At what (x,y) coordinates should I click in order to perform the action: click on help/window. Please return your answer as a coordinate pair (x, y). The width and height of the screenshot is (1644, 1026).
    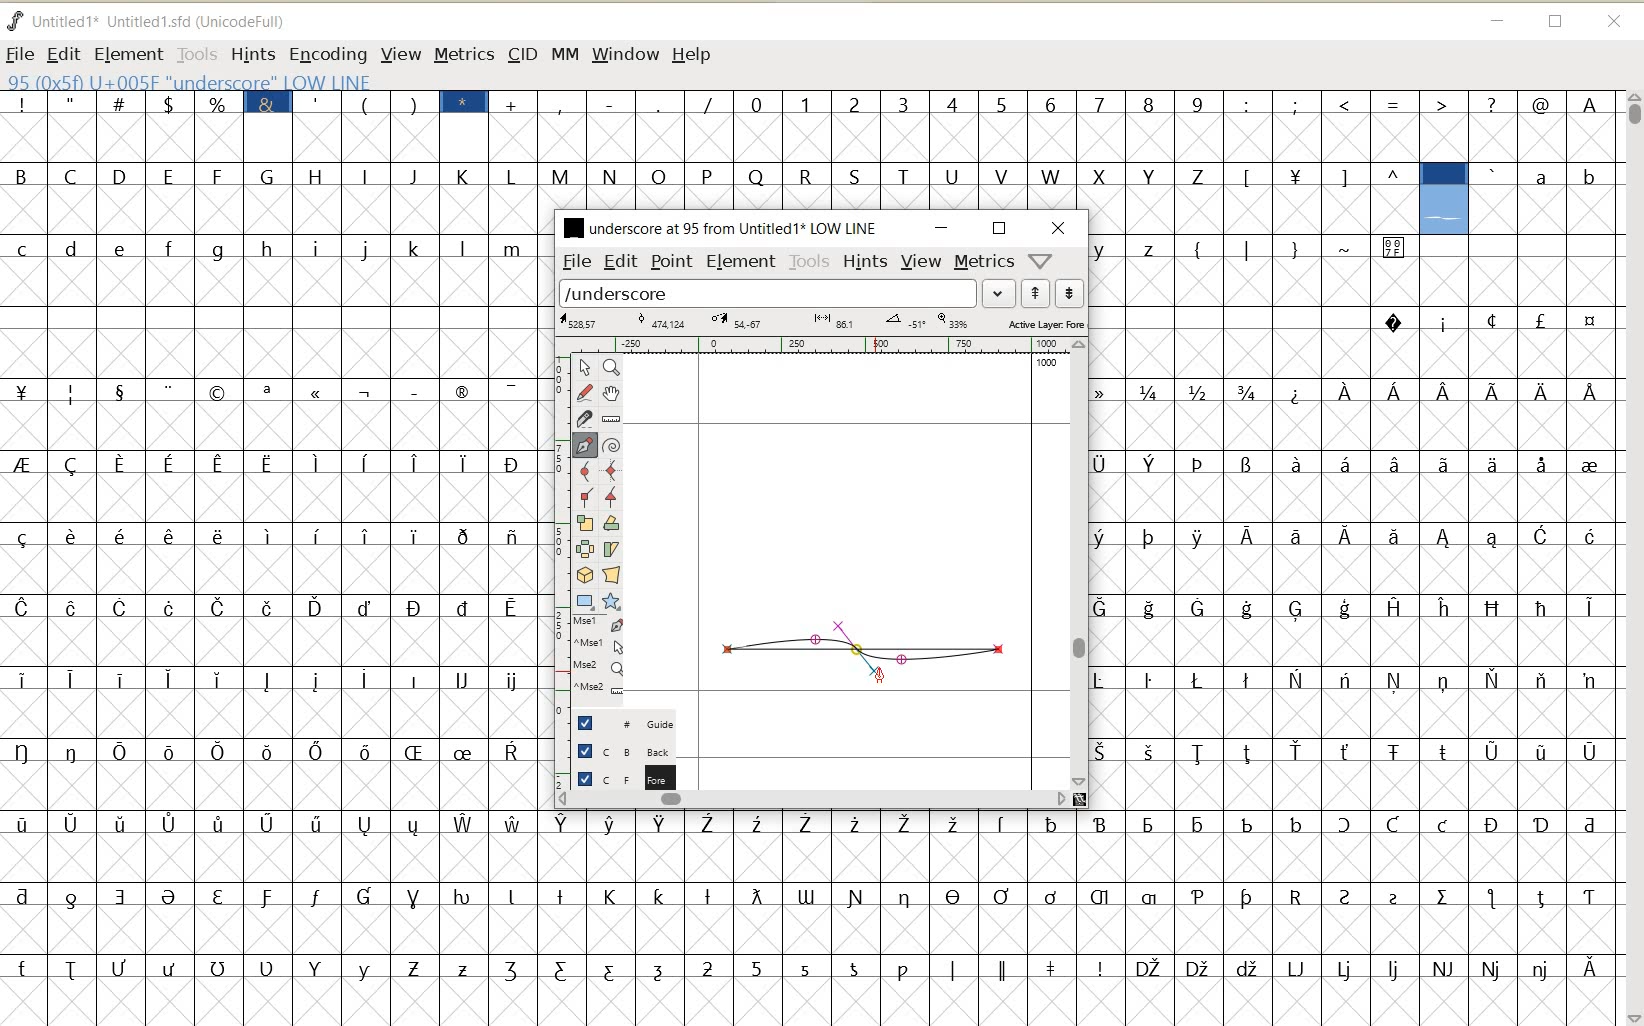
    Looking at the image, I should click on (1039, 261).